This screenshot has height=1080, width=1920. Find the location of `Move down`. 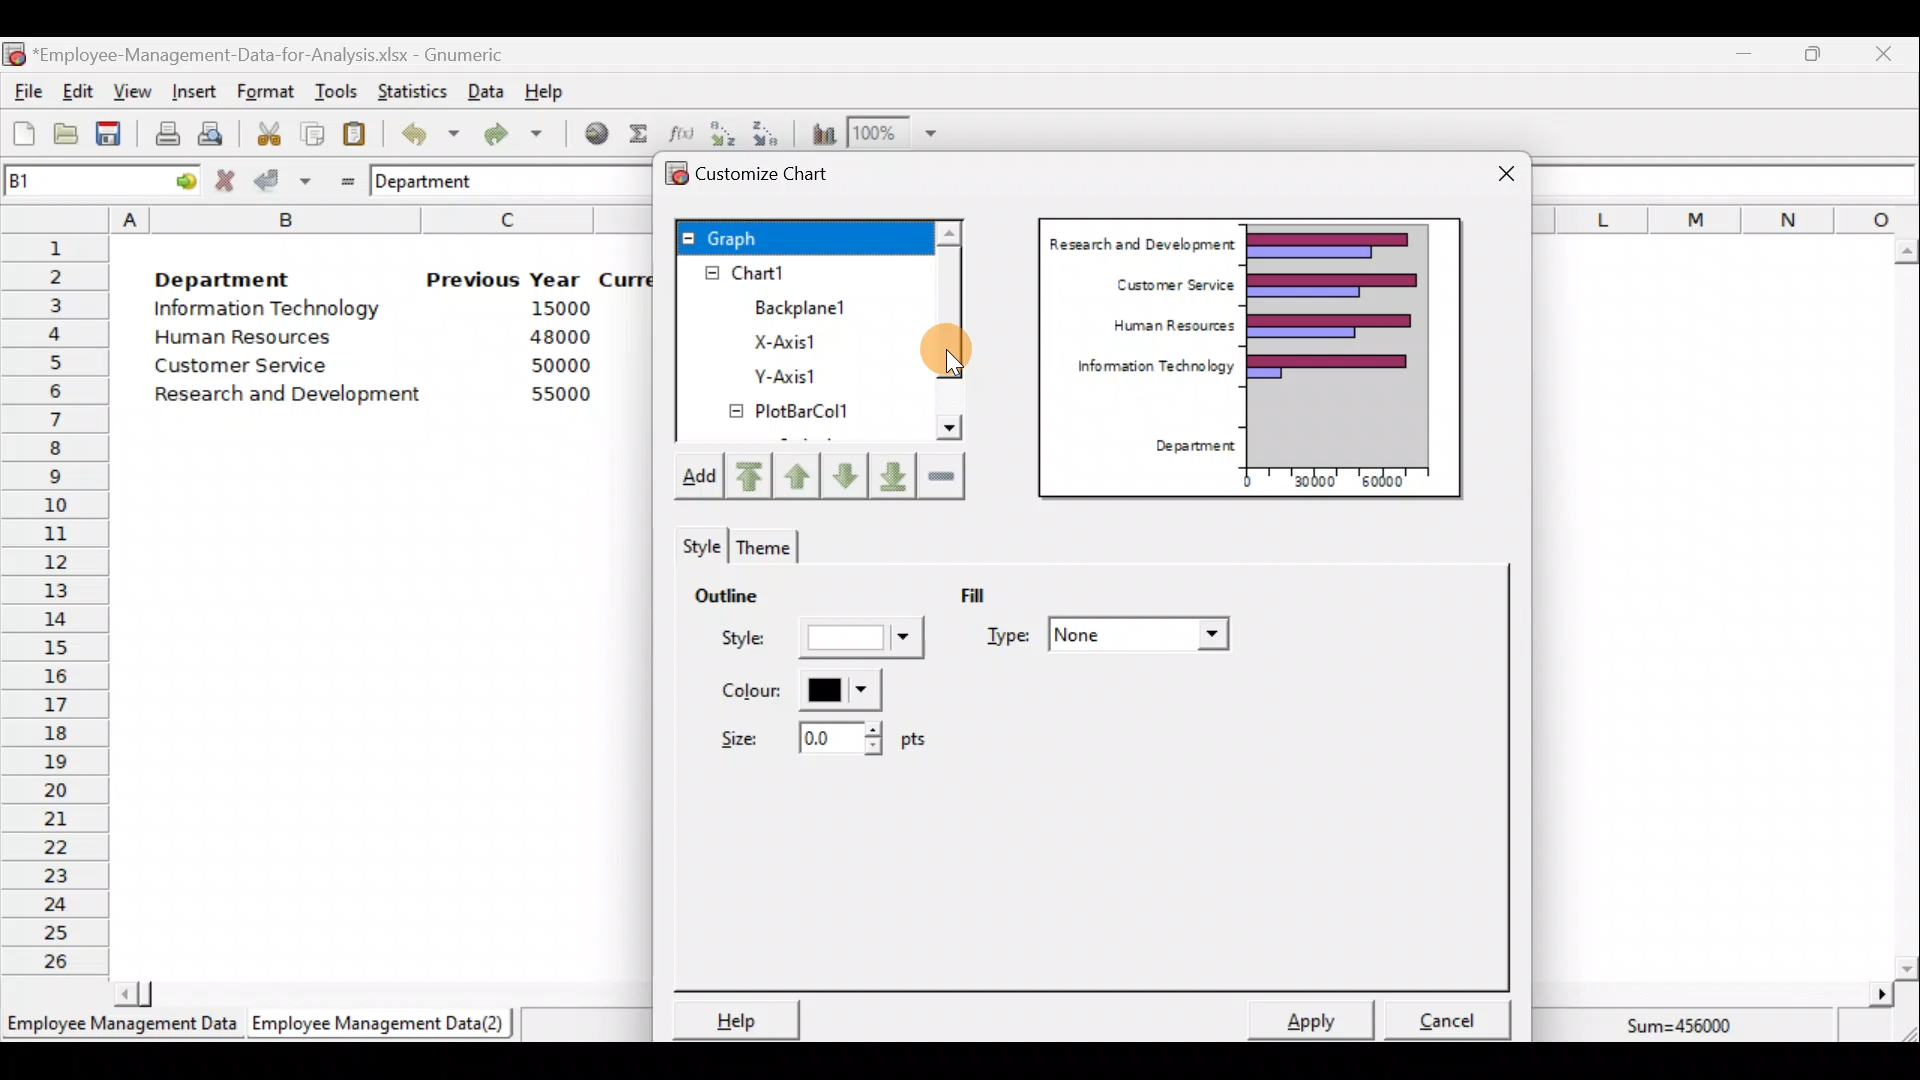

Move down is located at coordinates (844, 476).